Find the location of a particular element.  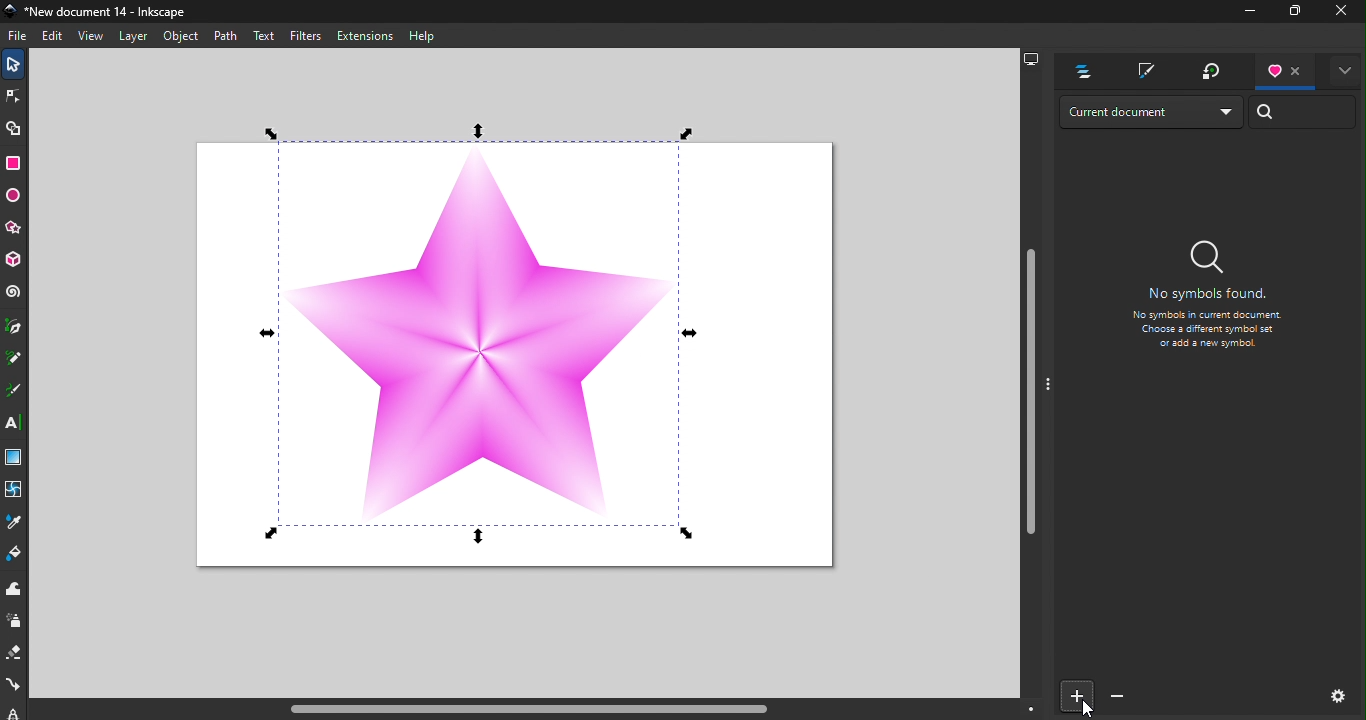

Text is located at coordinates (263, 35).